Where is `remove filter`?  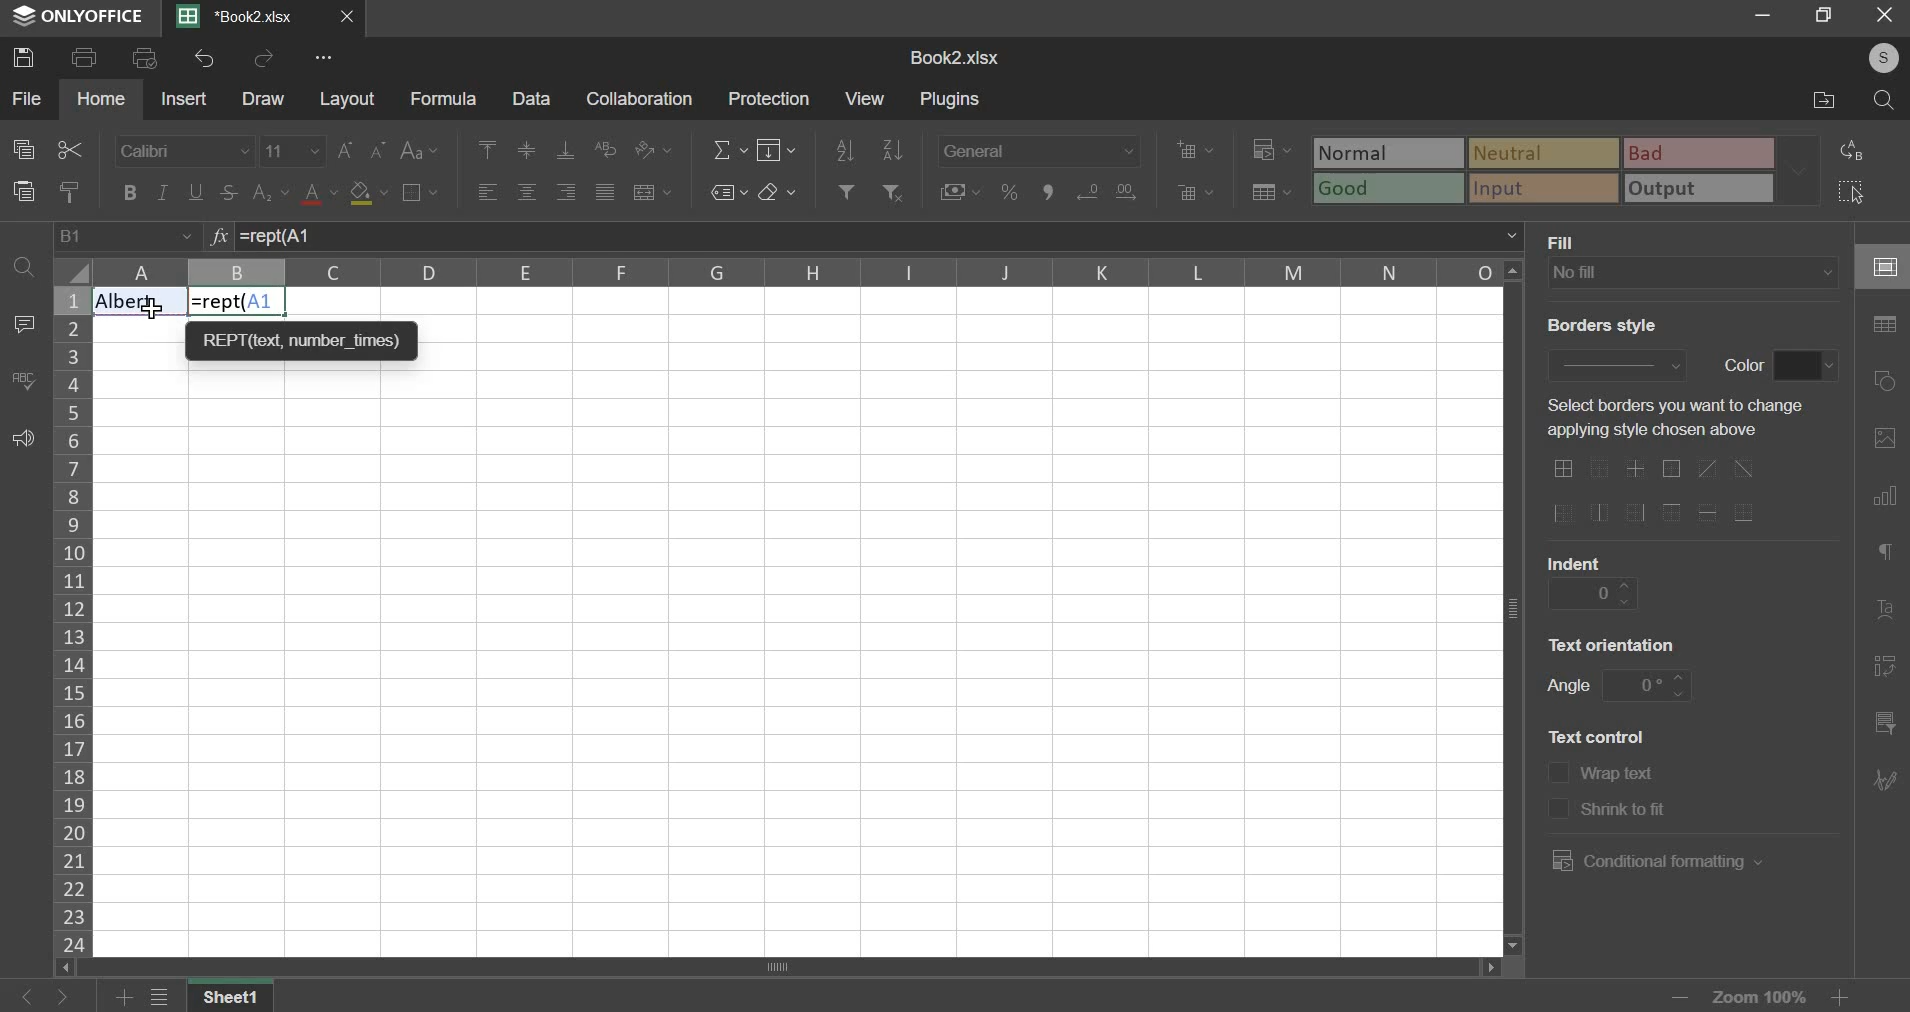
remove filter is located at coordinates (894, 192).